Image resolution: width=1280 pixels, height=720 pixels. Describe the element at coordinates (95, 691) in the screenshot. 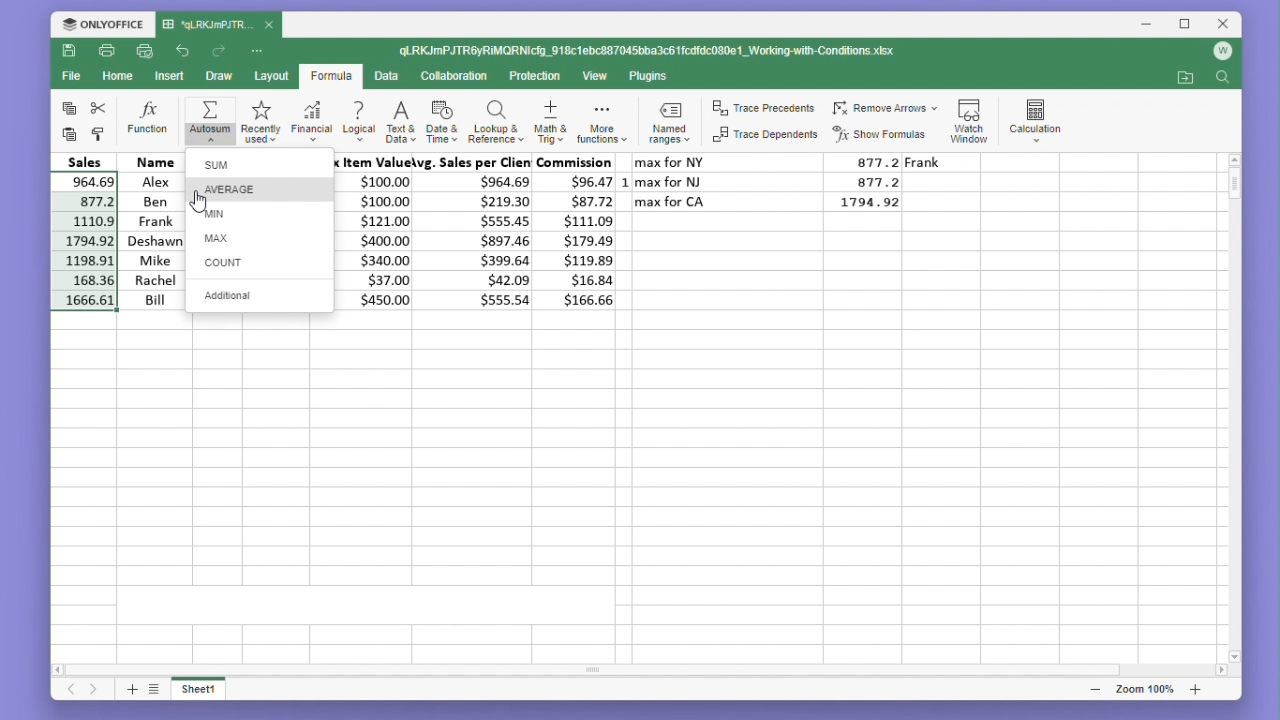

I see `Next sheet` at that location.